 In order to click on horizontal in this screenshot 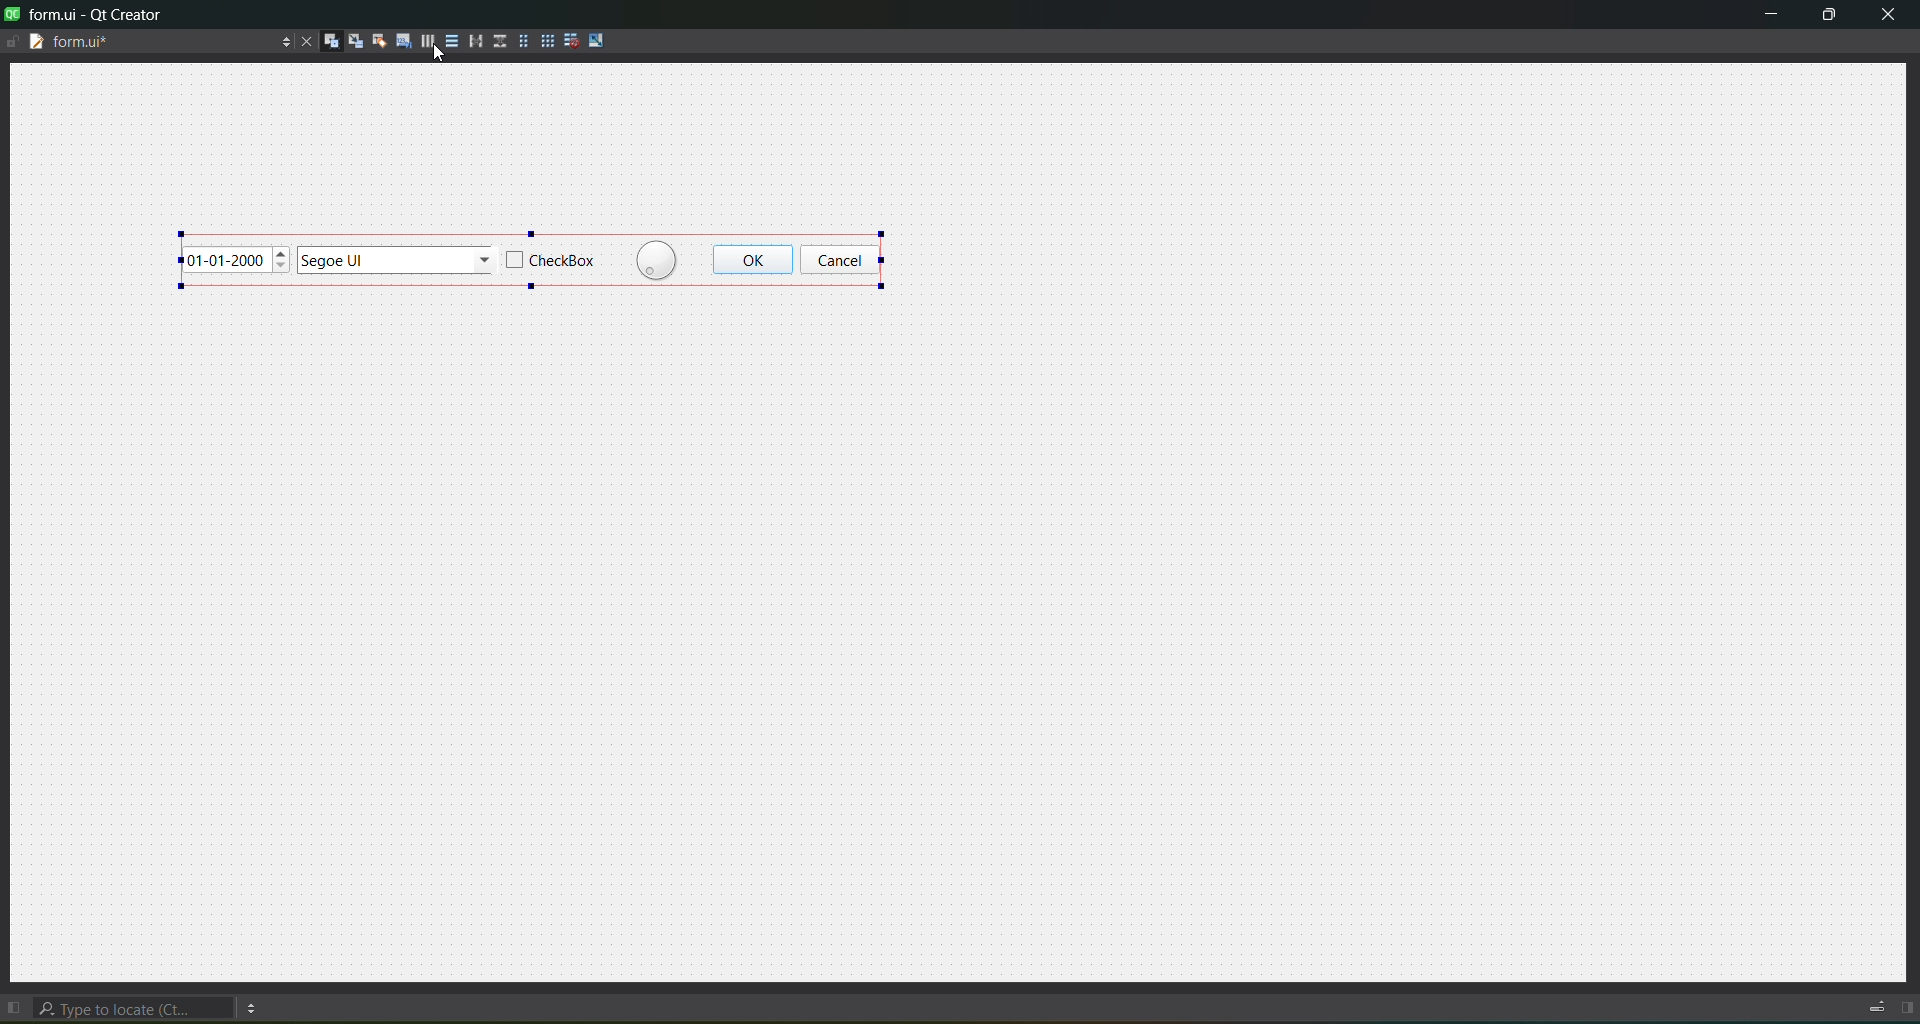, I will do `click(422, 44)`.